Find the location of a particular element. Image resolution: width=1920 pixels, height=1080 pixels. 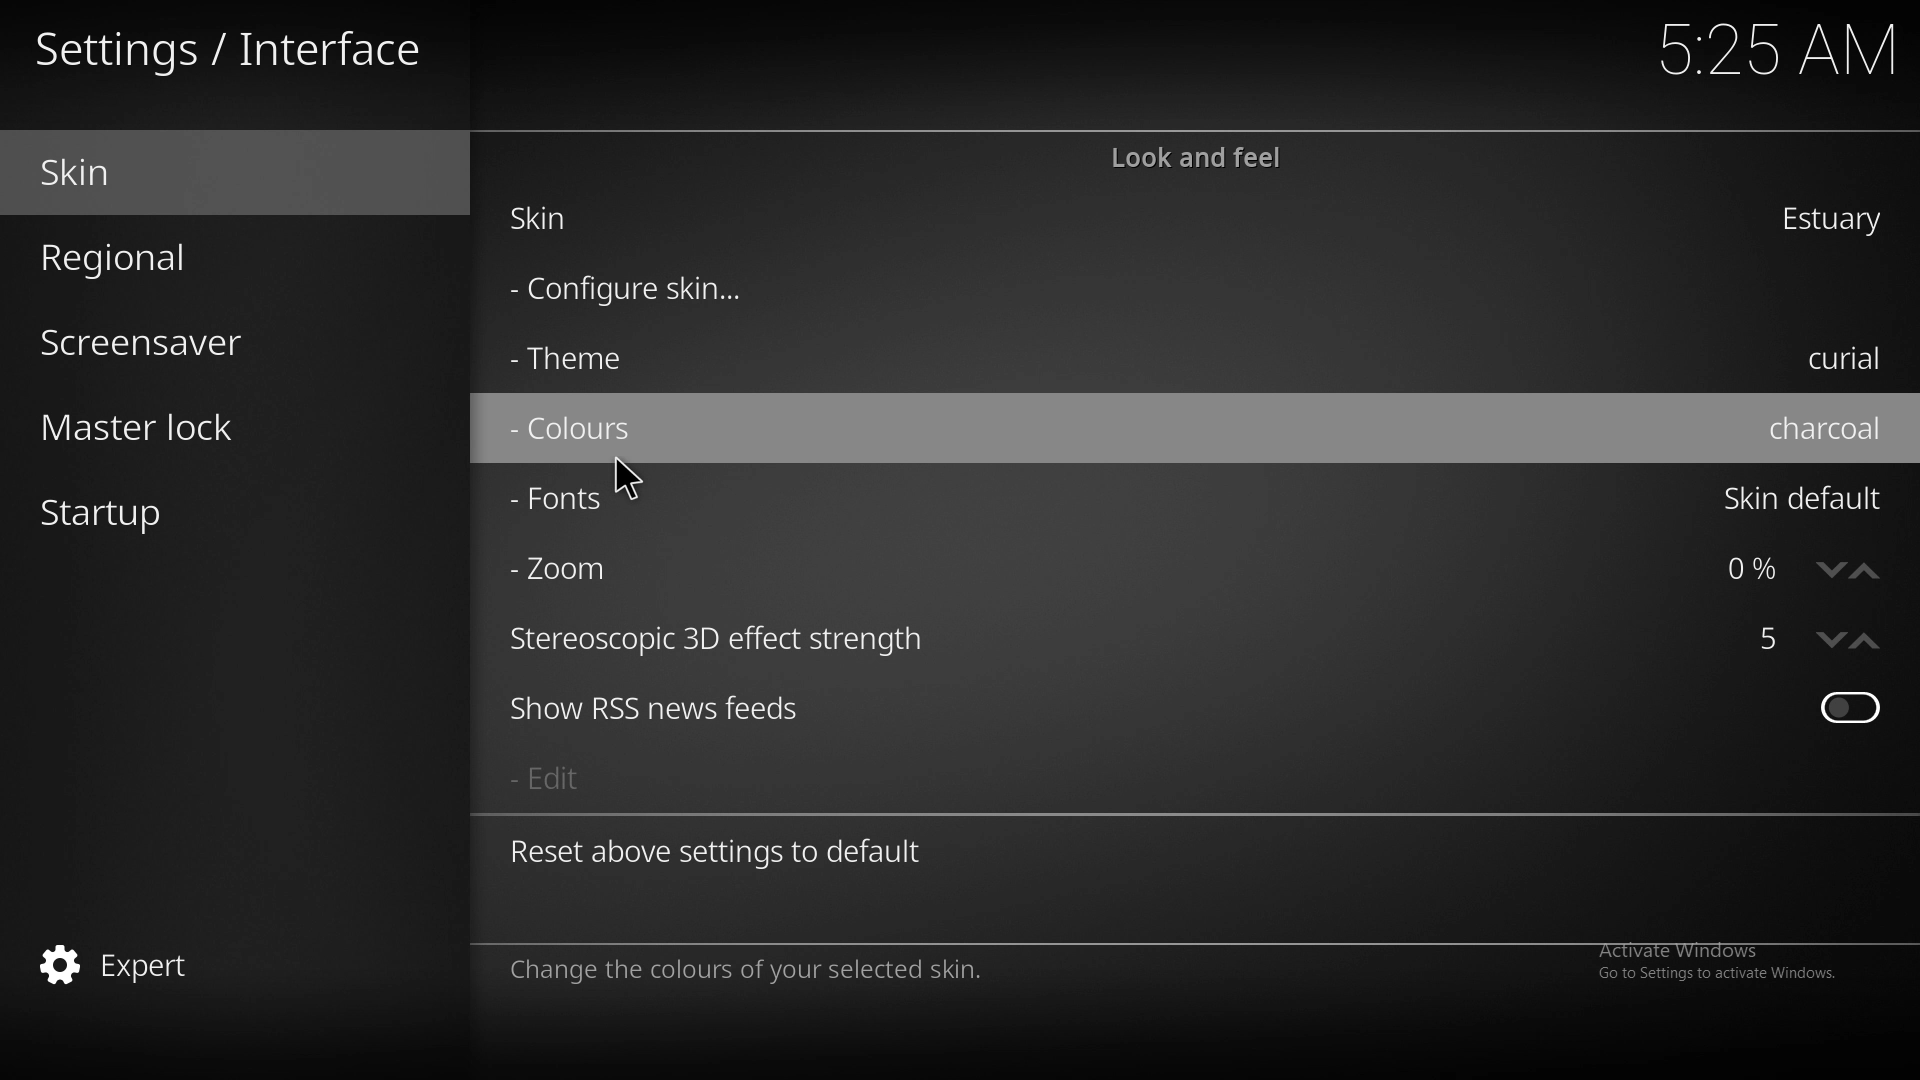

increase is located at coordinates (1867, 643).